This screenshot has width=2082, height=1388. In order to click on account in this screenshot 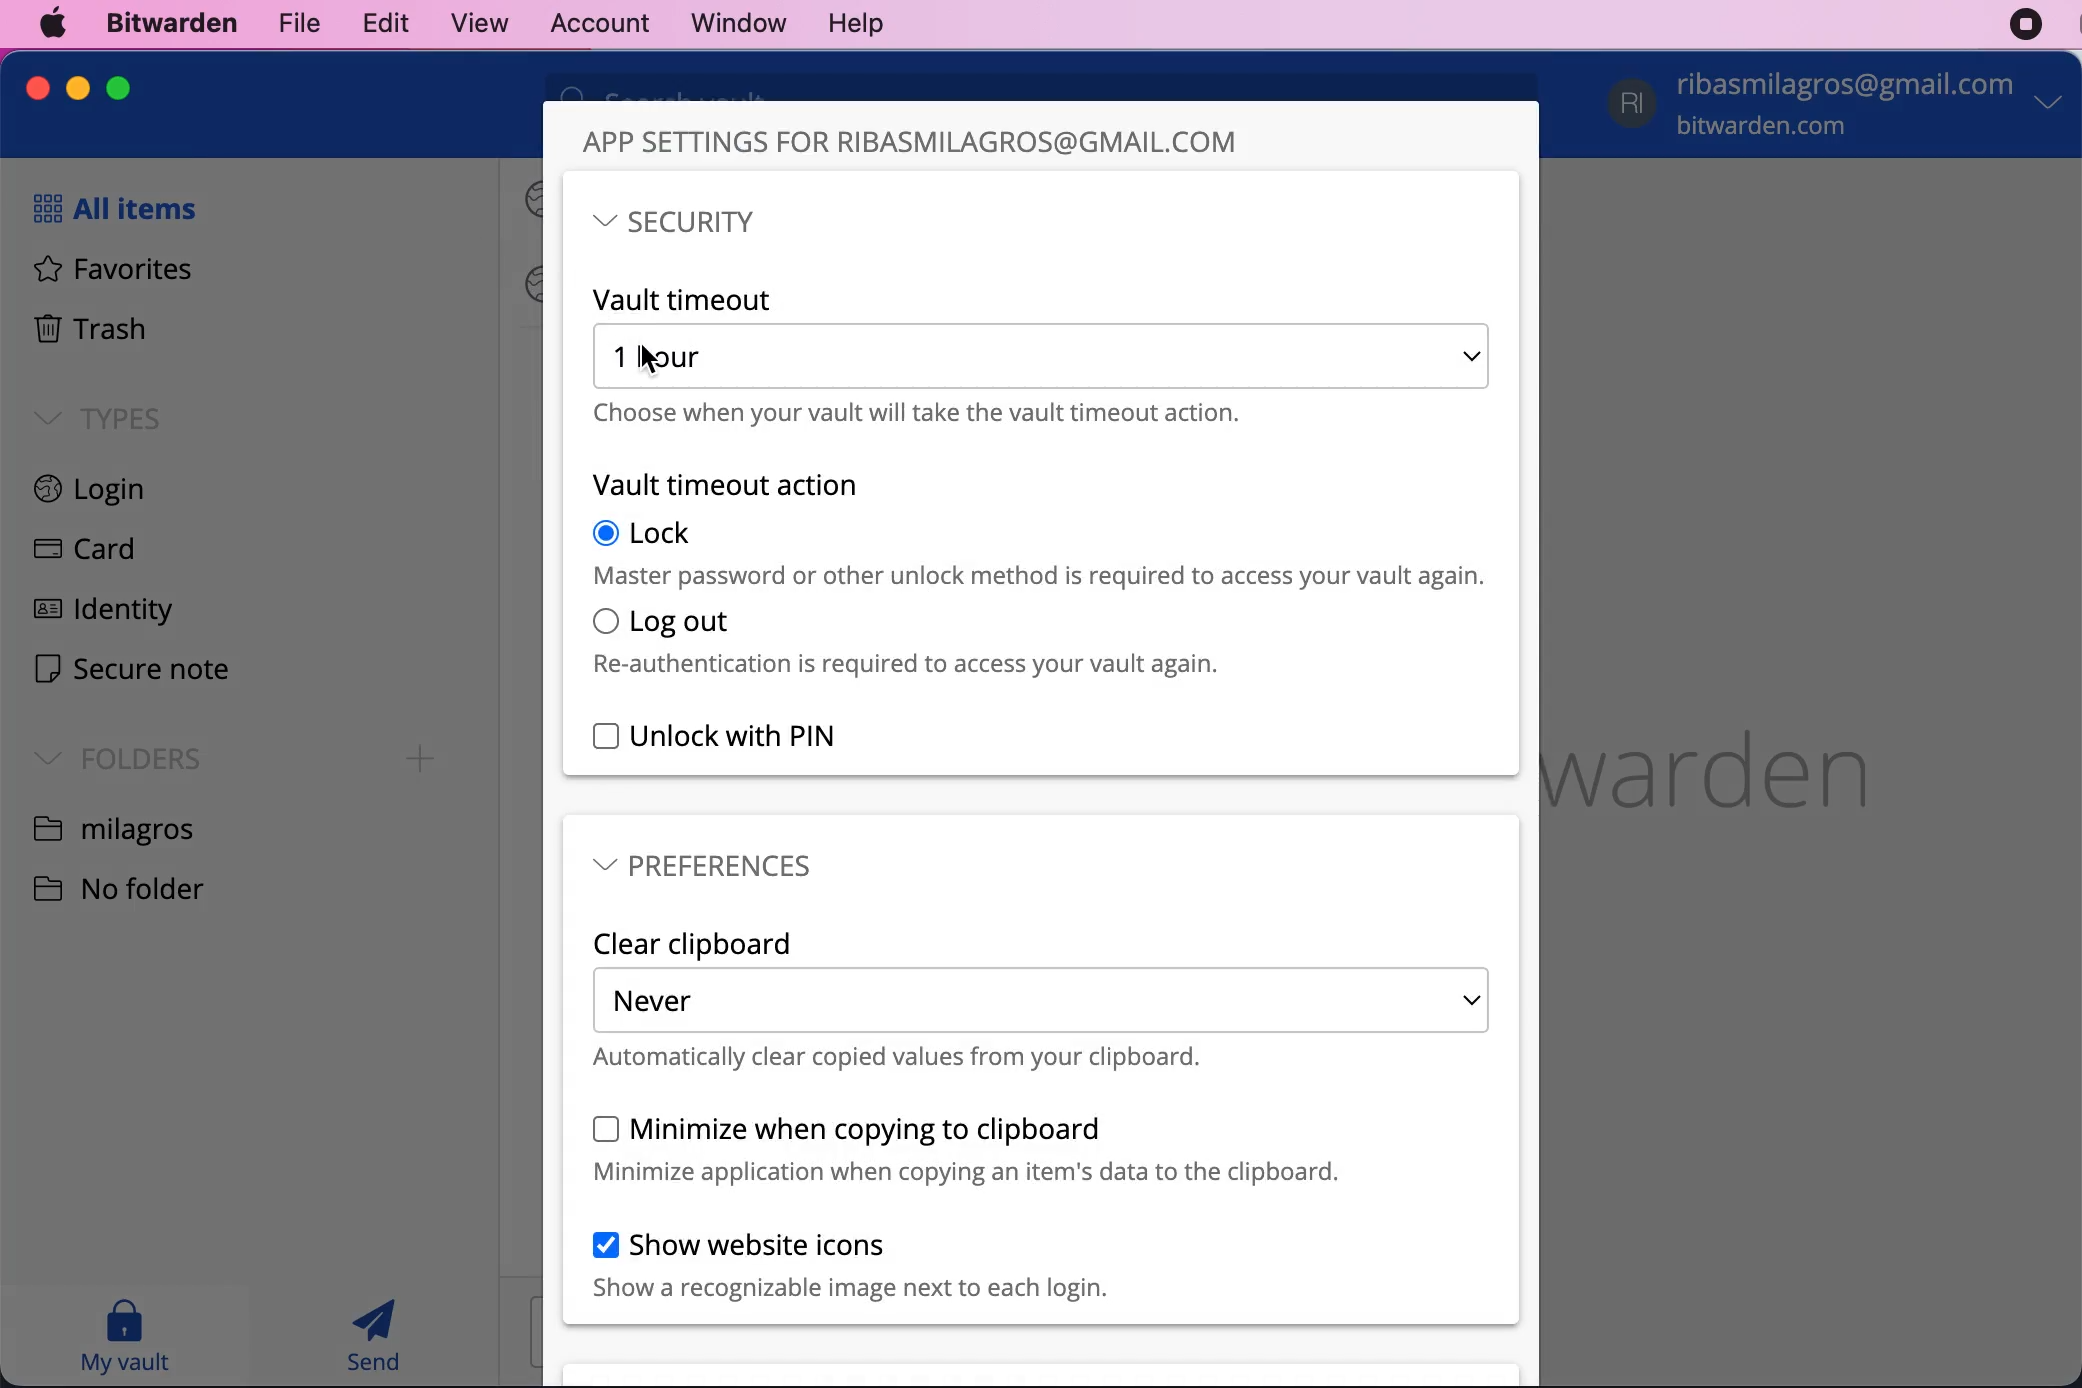, I will do `click(1840, 107)`.